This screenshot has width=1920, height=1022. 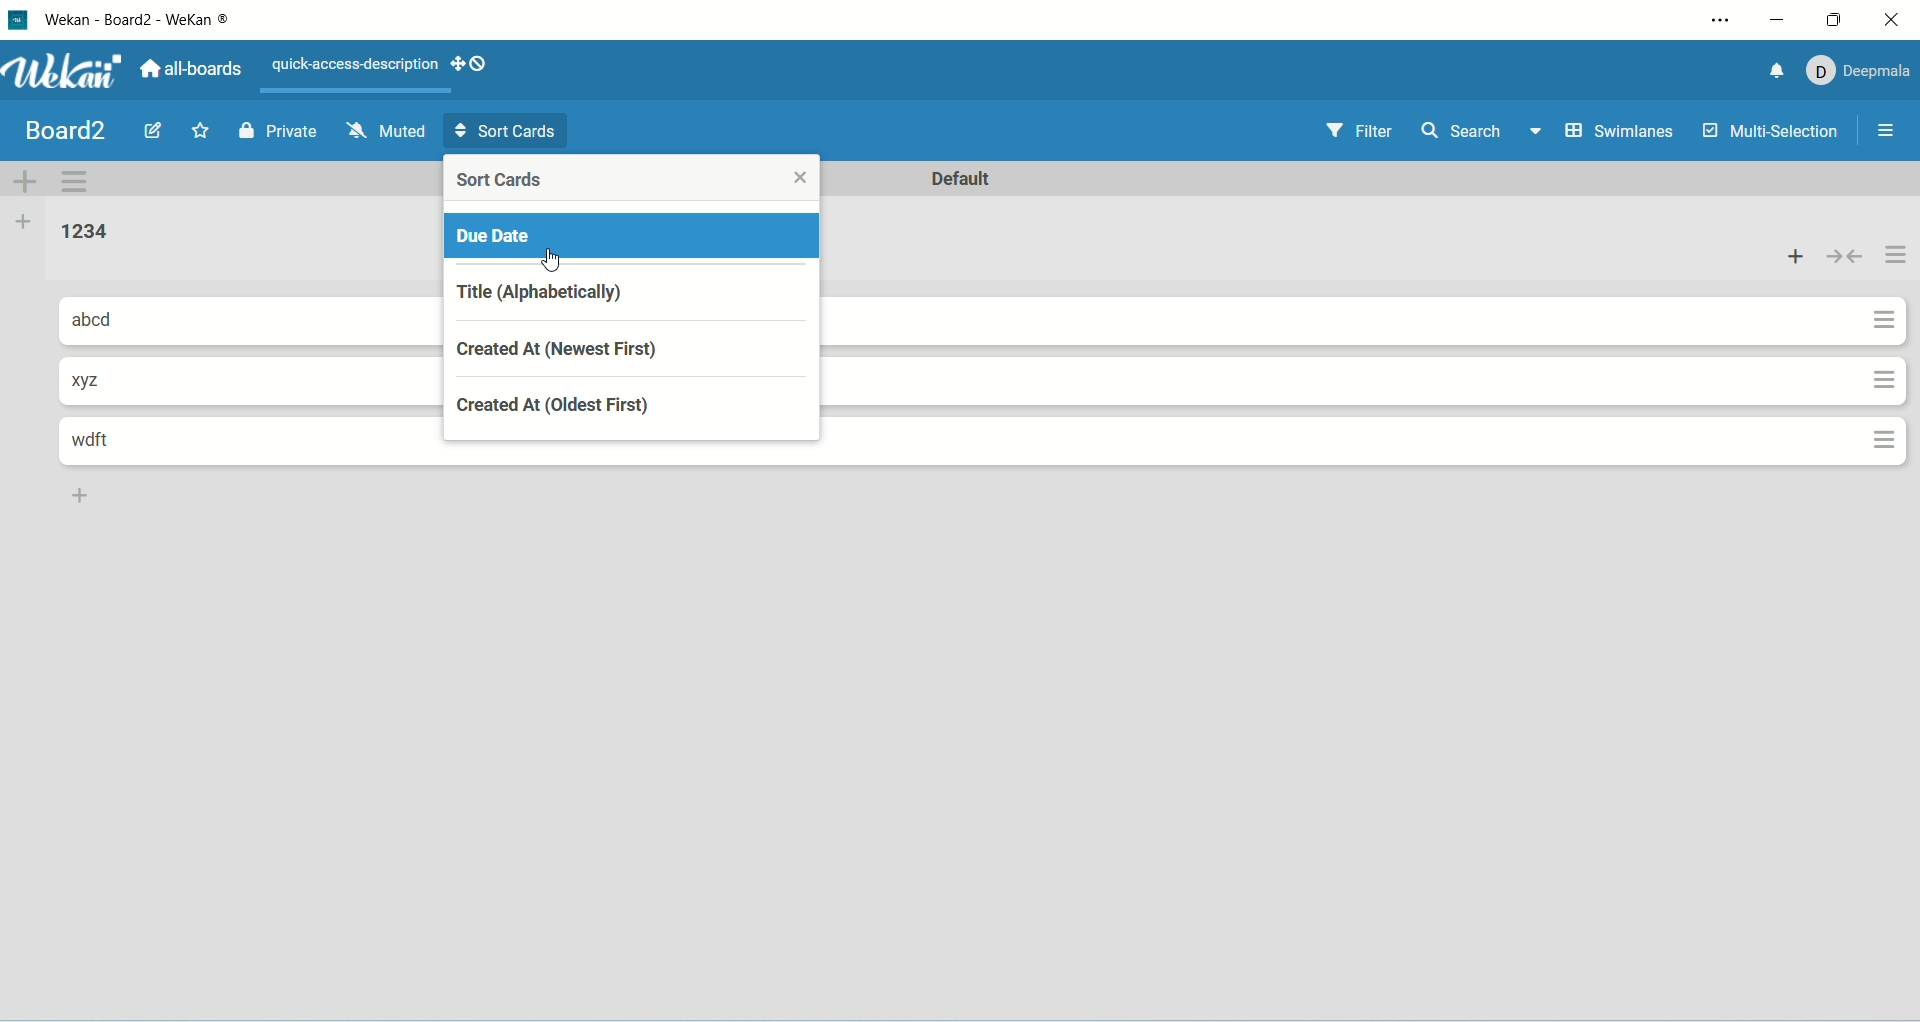 I want to click on swimlane actions, so click(x=76, y=184).